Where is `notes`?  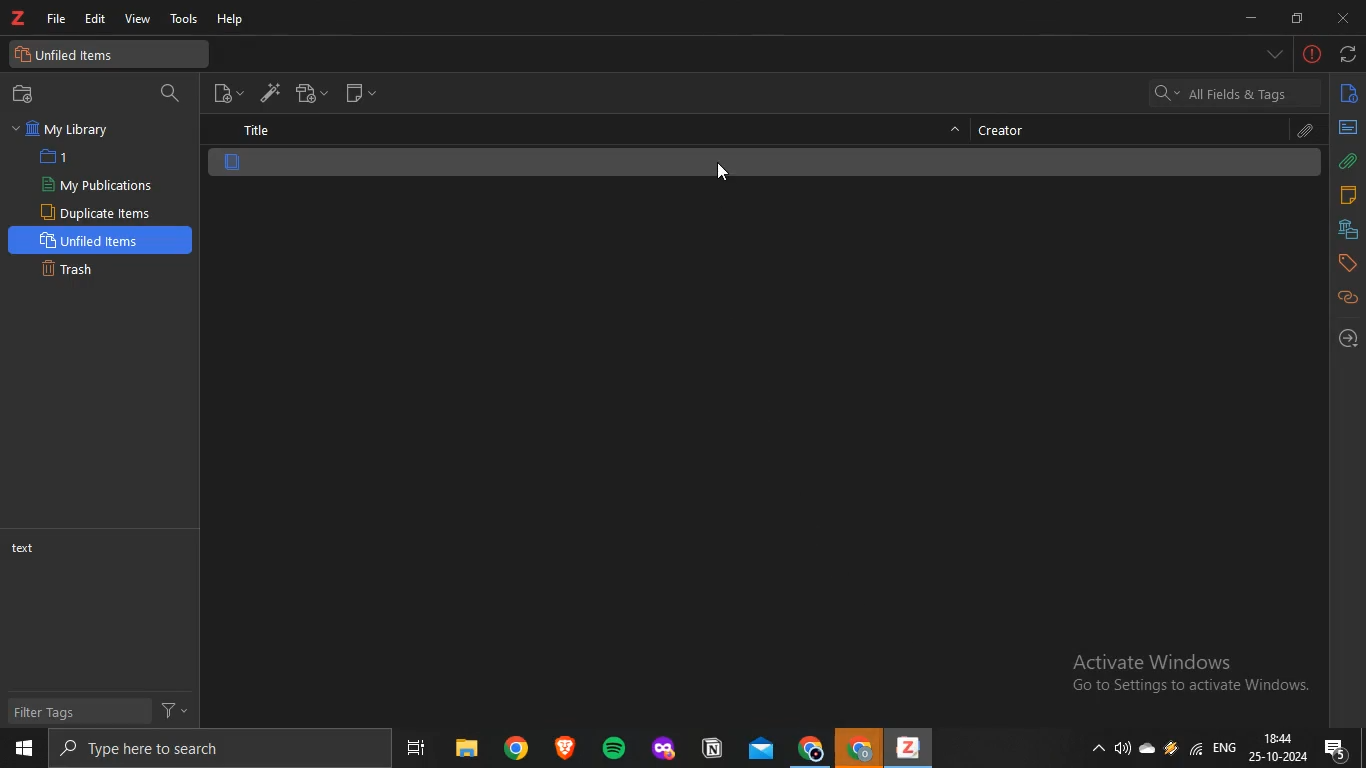 notes is located at coordinates (1349, 196).